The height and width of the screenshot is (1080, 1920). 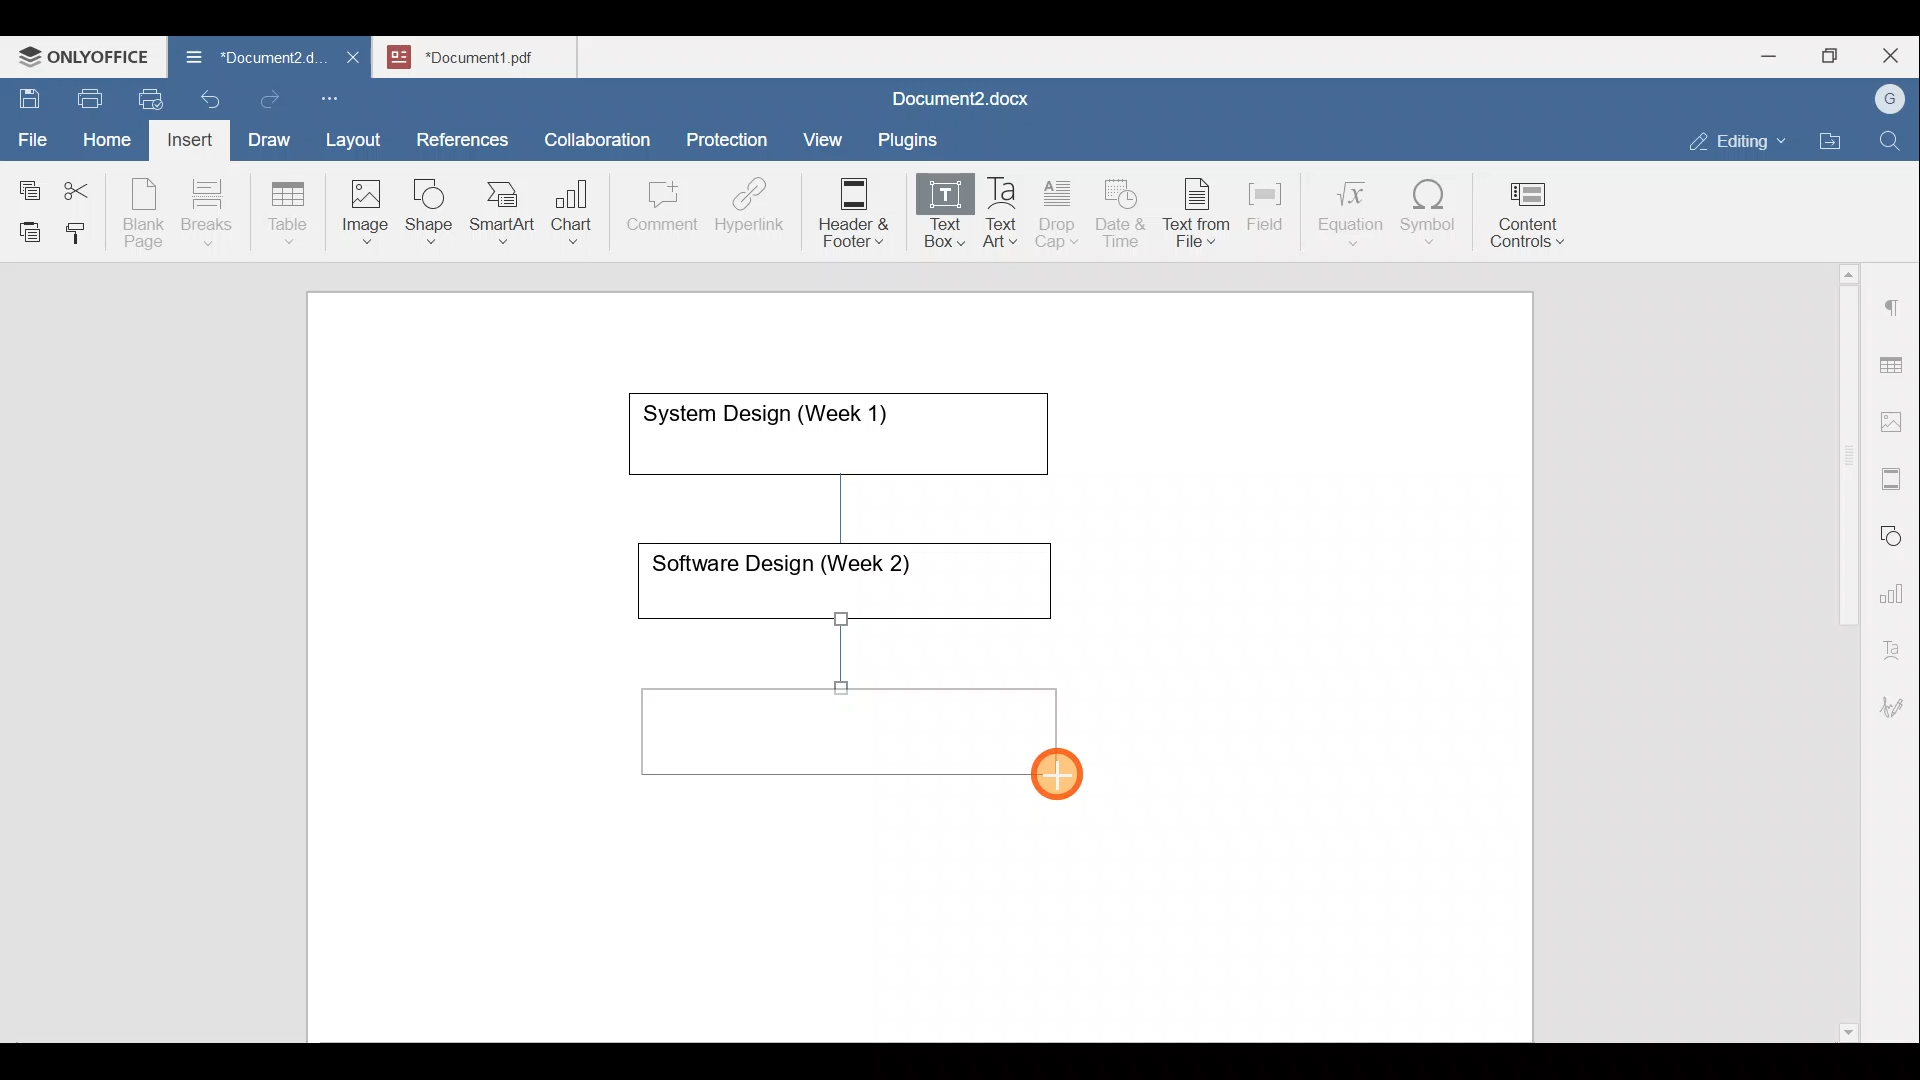 What do you see at coordinates (733, 137) in the screenshot?
I see `Protection` at bounding box center [733, 137].